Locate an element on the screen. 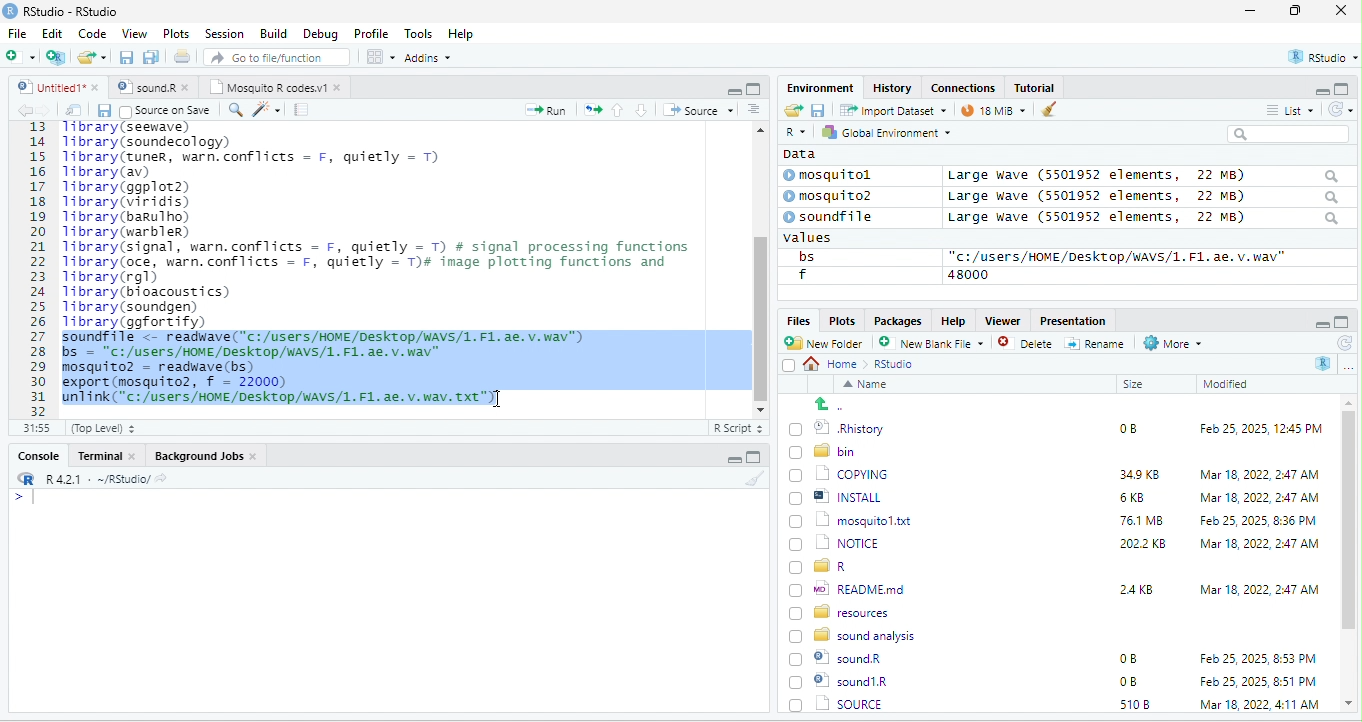 This screenshot has height=722, width=1362. ‘Mar 18, 2022, 2:47 AM is located at coordinates (1258, 544).